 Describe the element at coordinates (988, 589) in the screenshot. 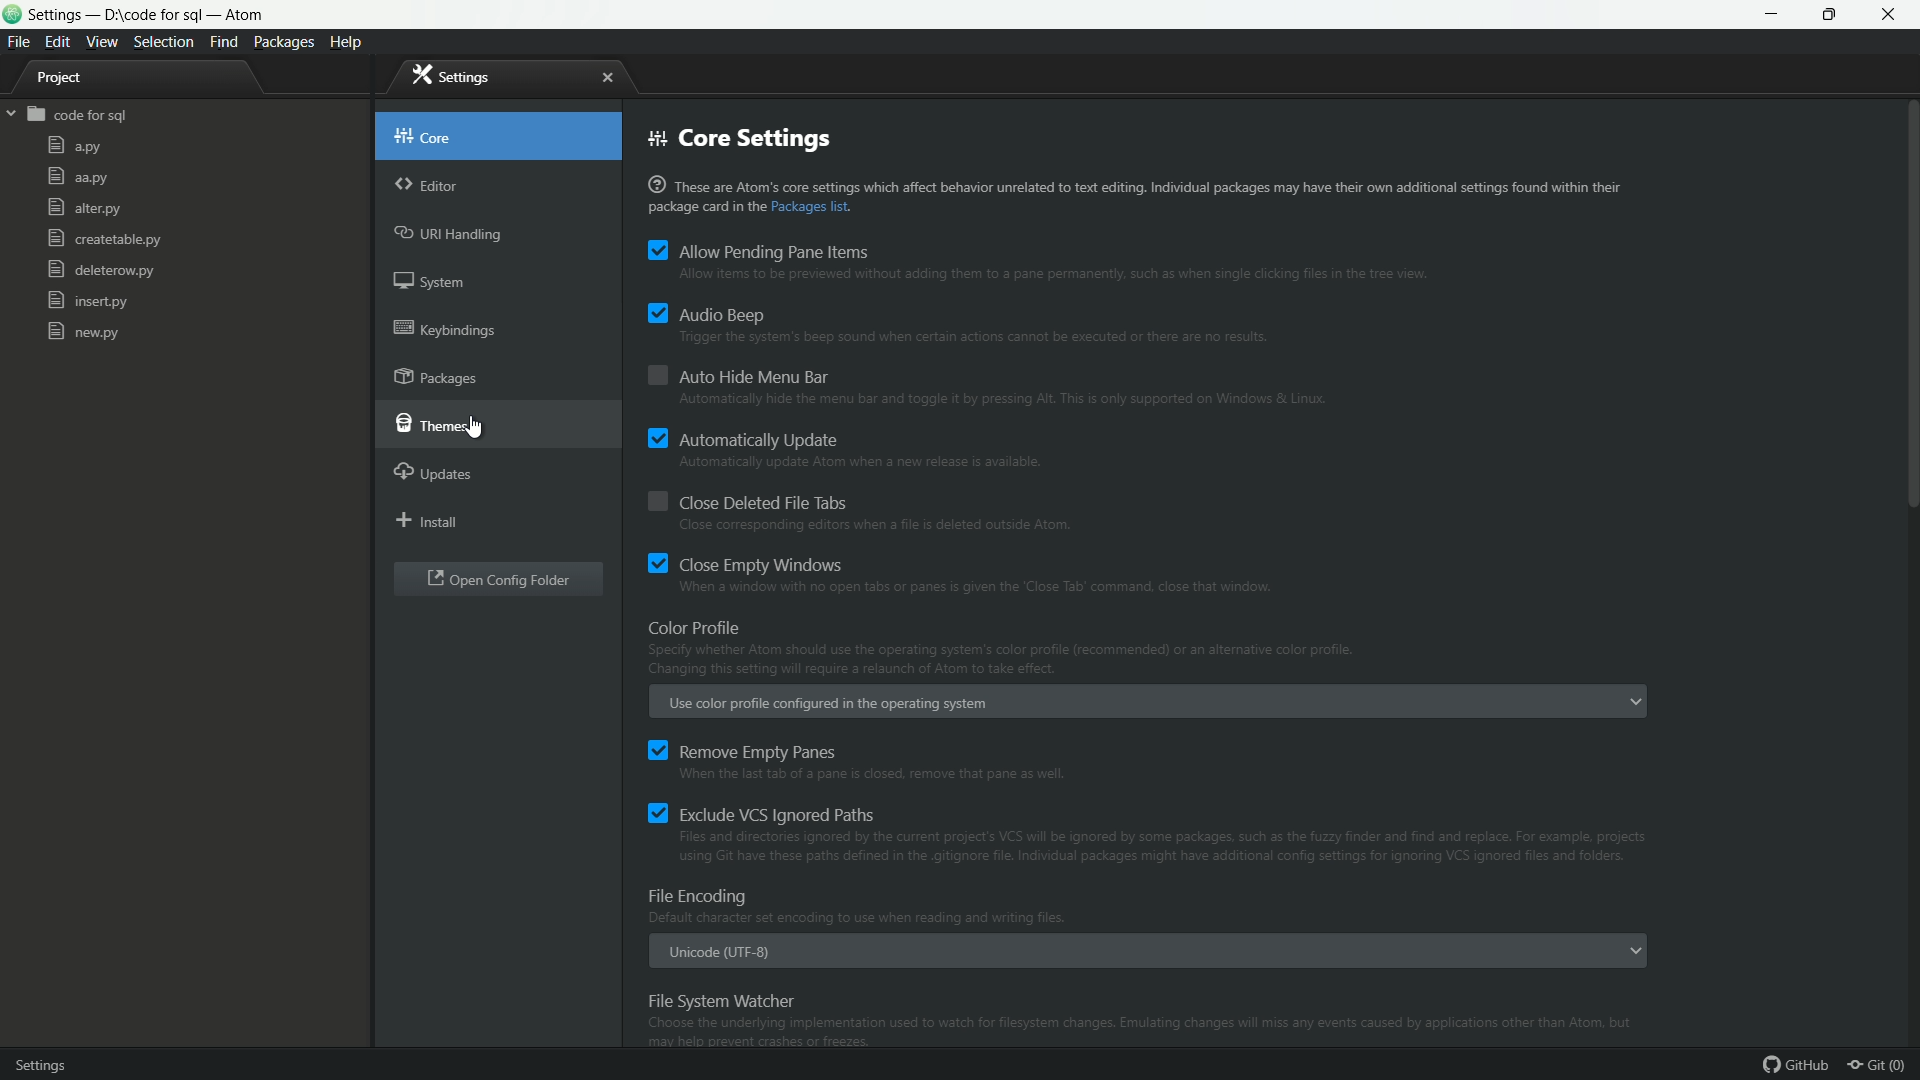

I see `when a window with no open tabs or panes is given the "close tab " command , close window` at that location.